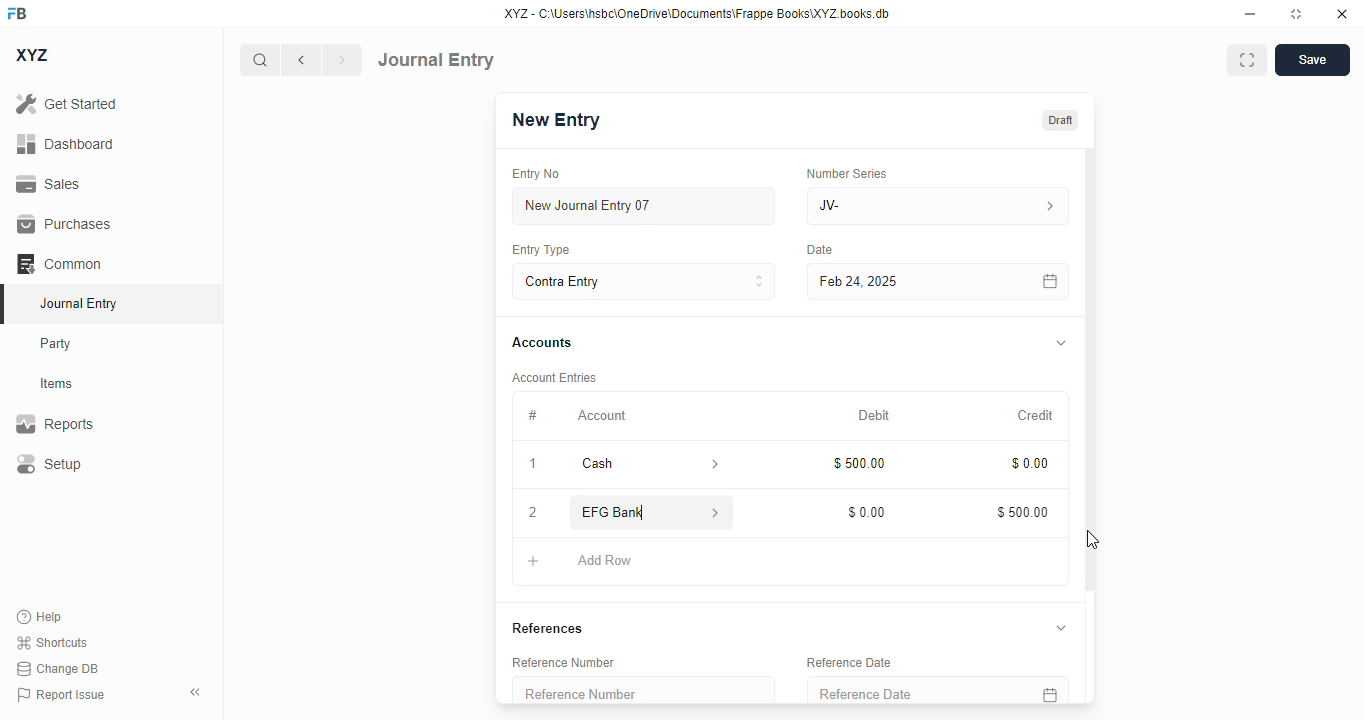 This screenshot has height=720, width=1364. Describe the element at coordinates (57, 668) in the screenshot. I see `change DB` at that location.